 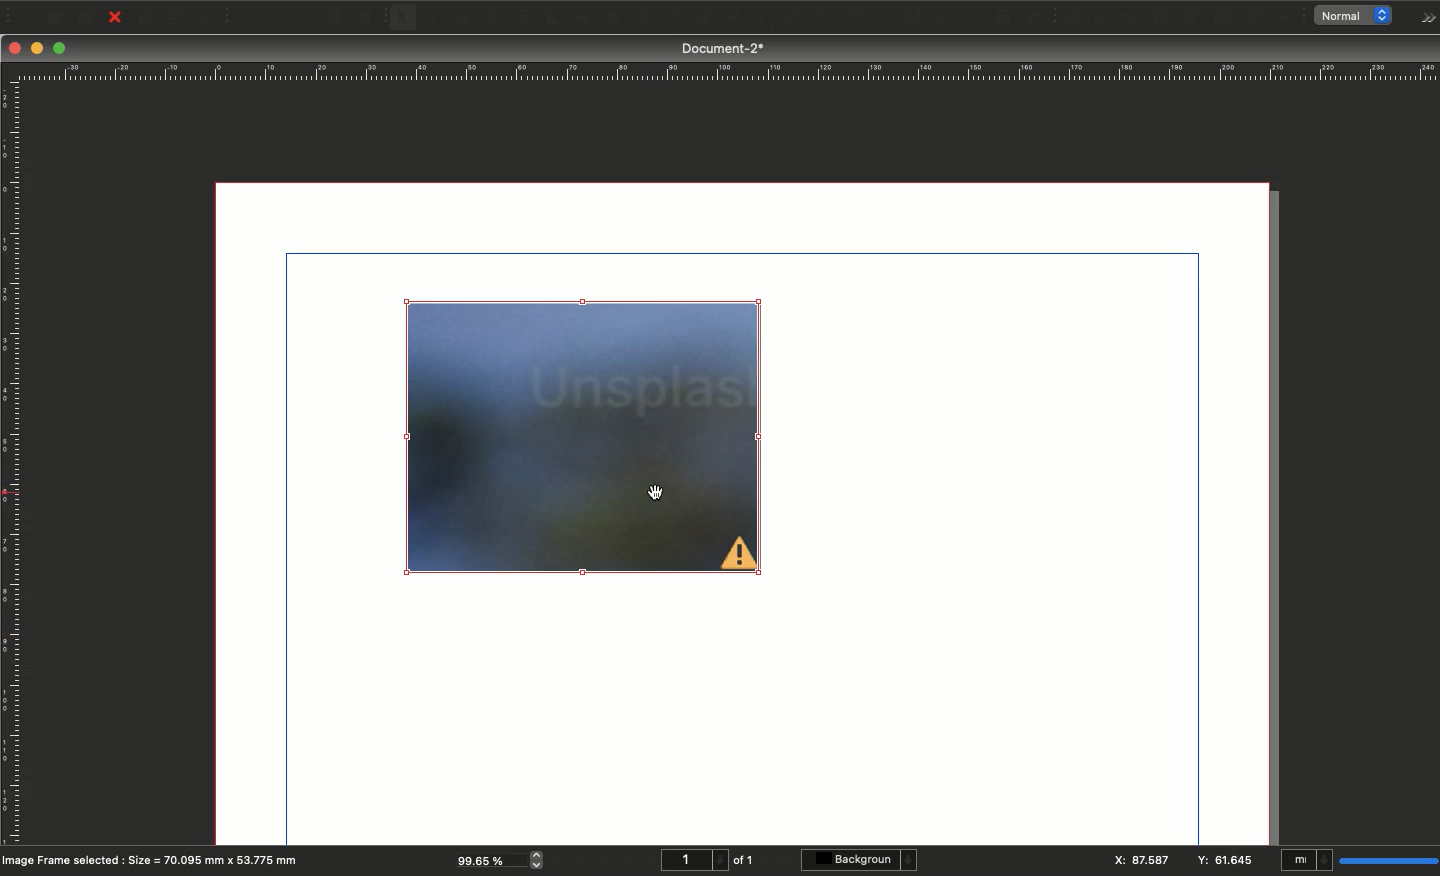 What do you see at coordinates (968, 18) in the screenshot?
I see `Measurements` at bounding box center [968, 18].